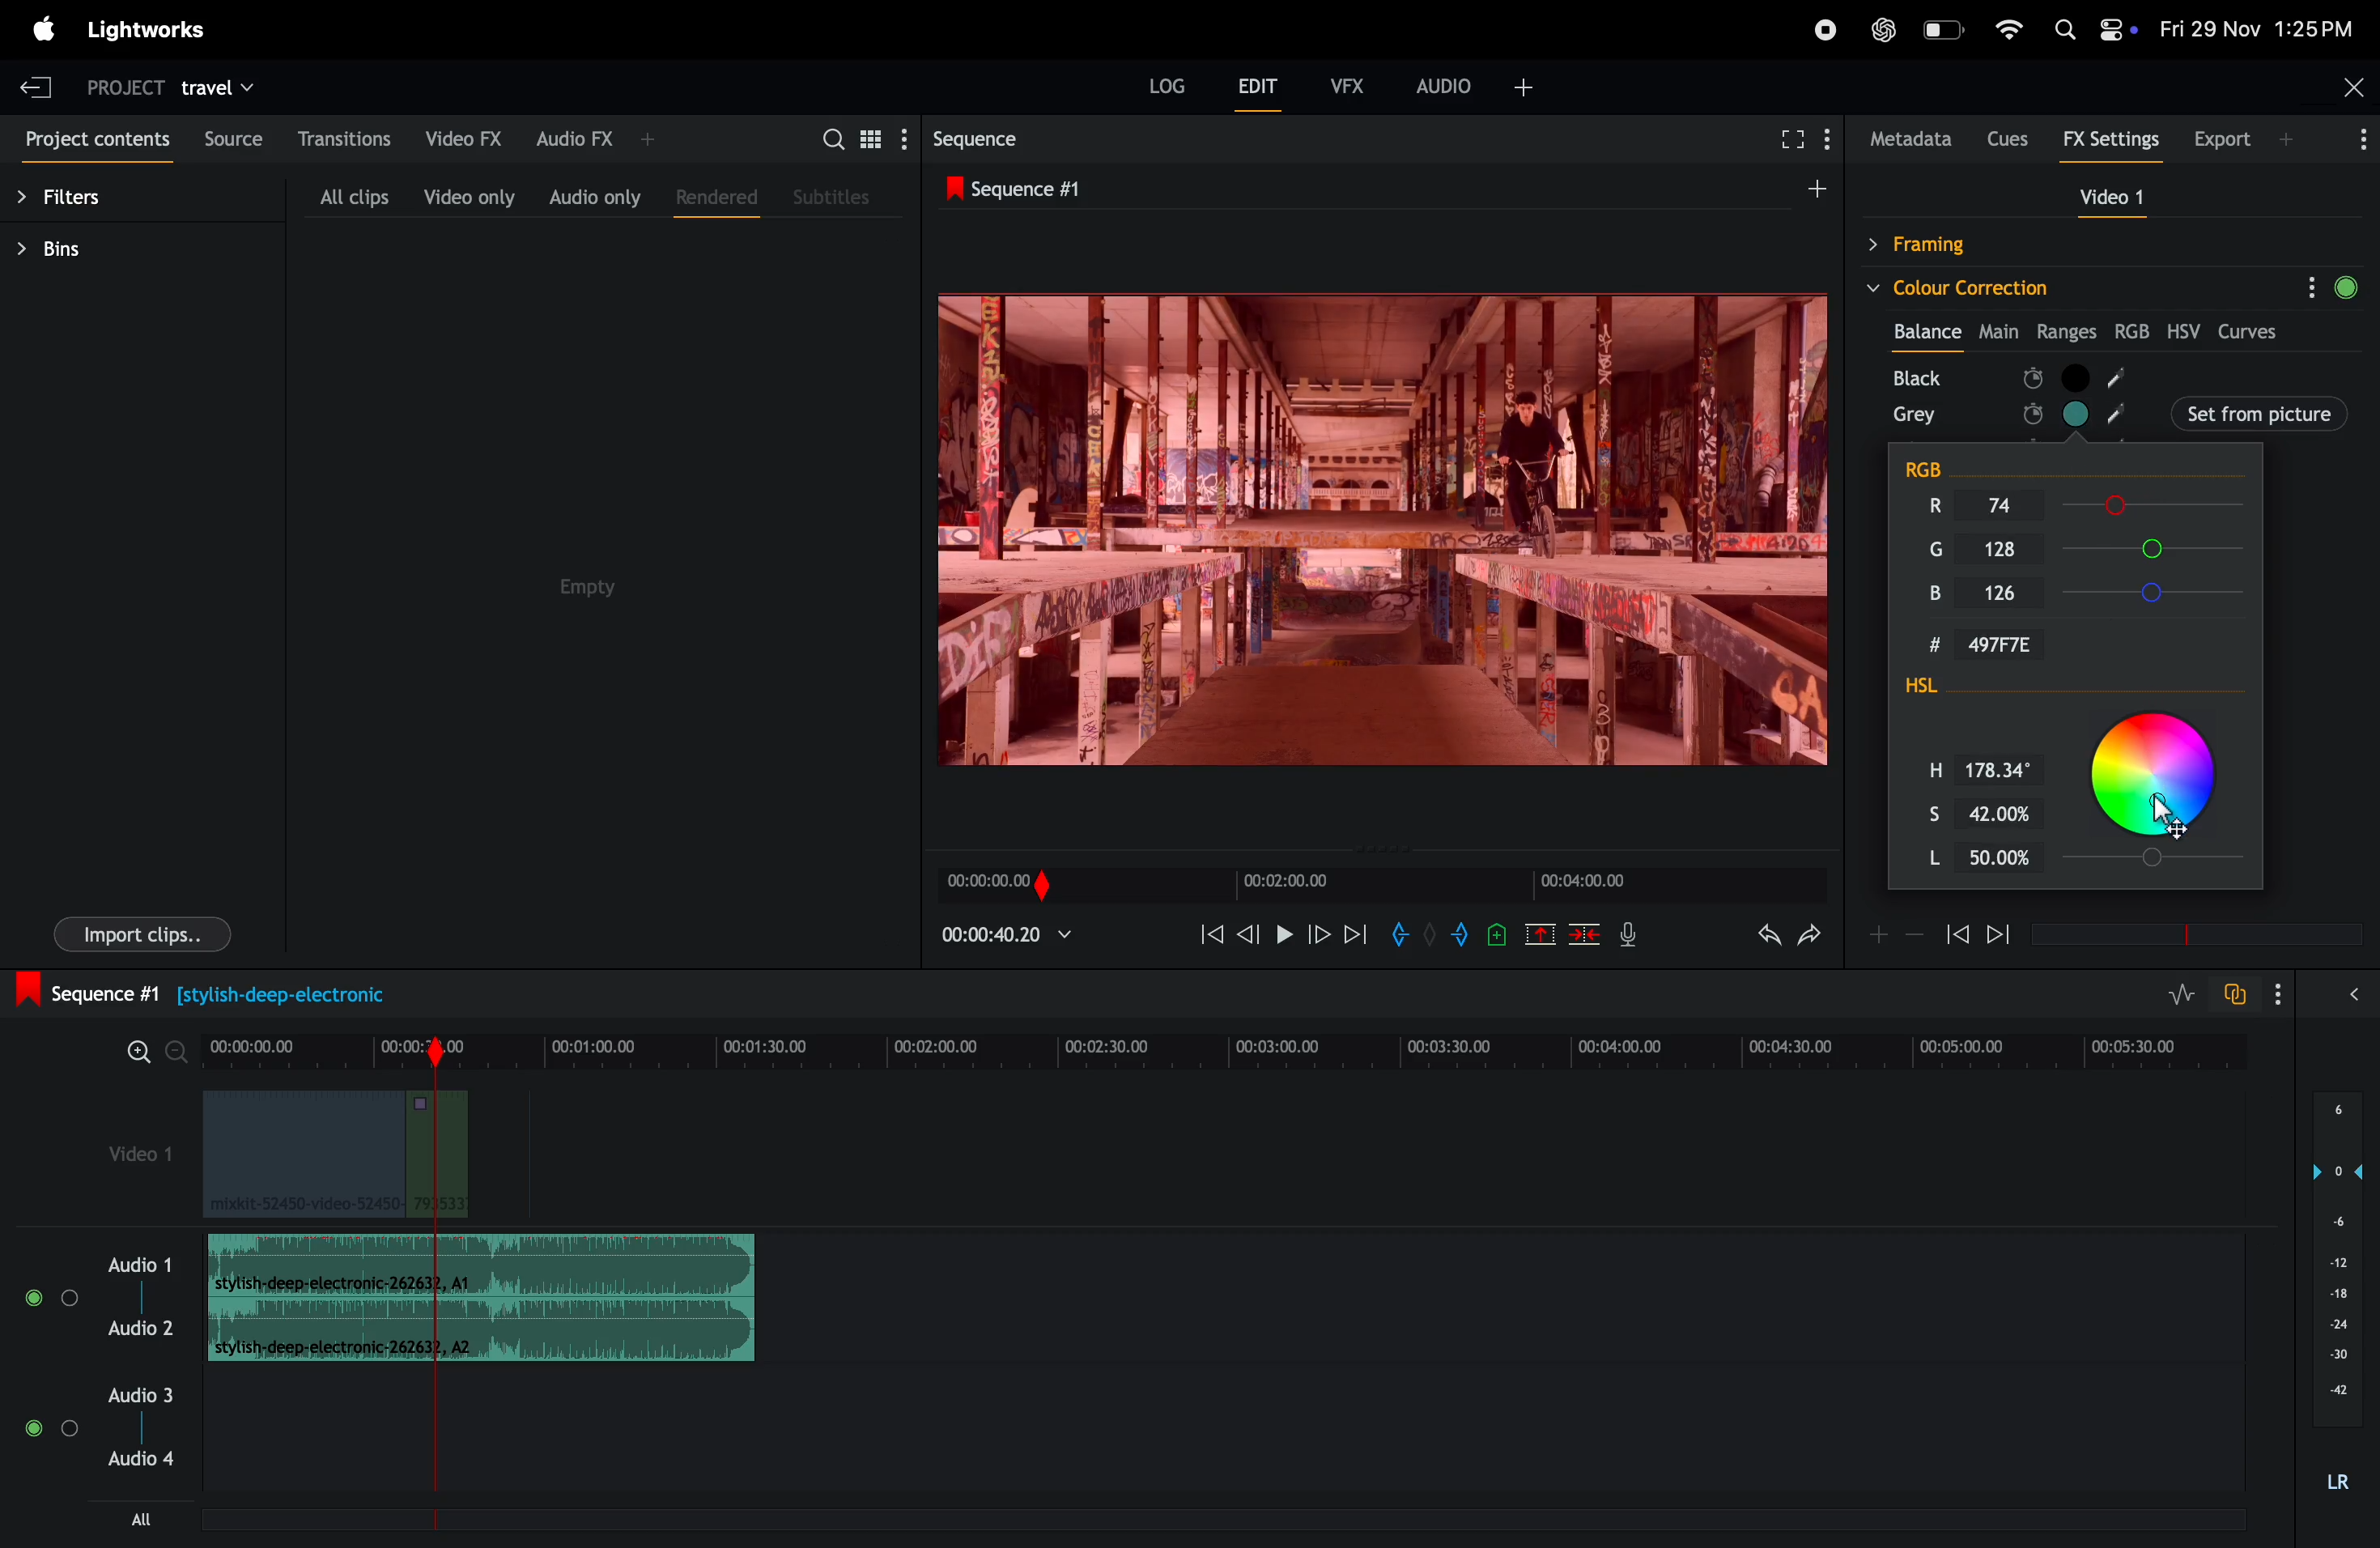 The width and height of the screenshot is (2380, 1548). I want to click on mic, so click(1634, 934).